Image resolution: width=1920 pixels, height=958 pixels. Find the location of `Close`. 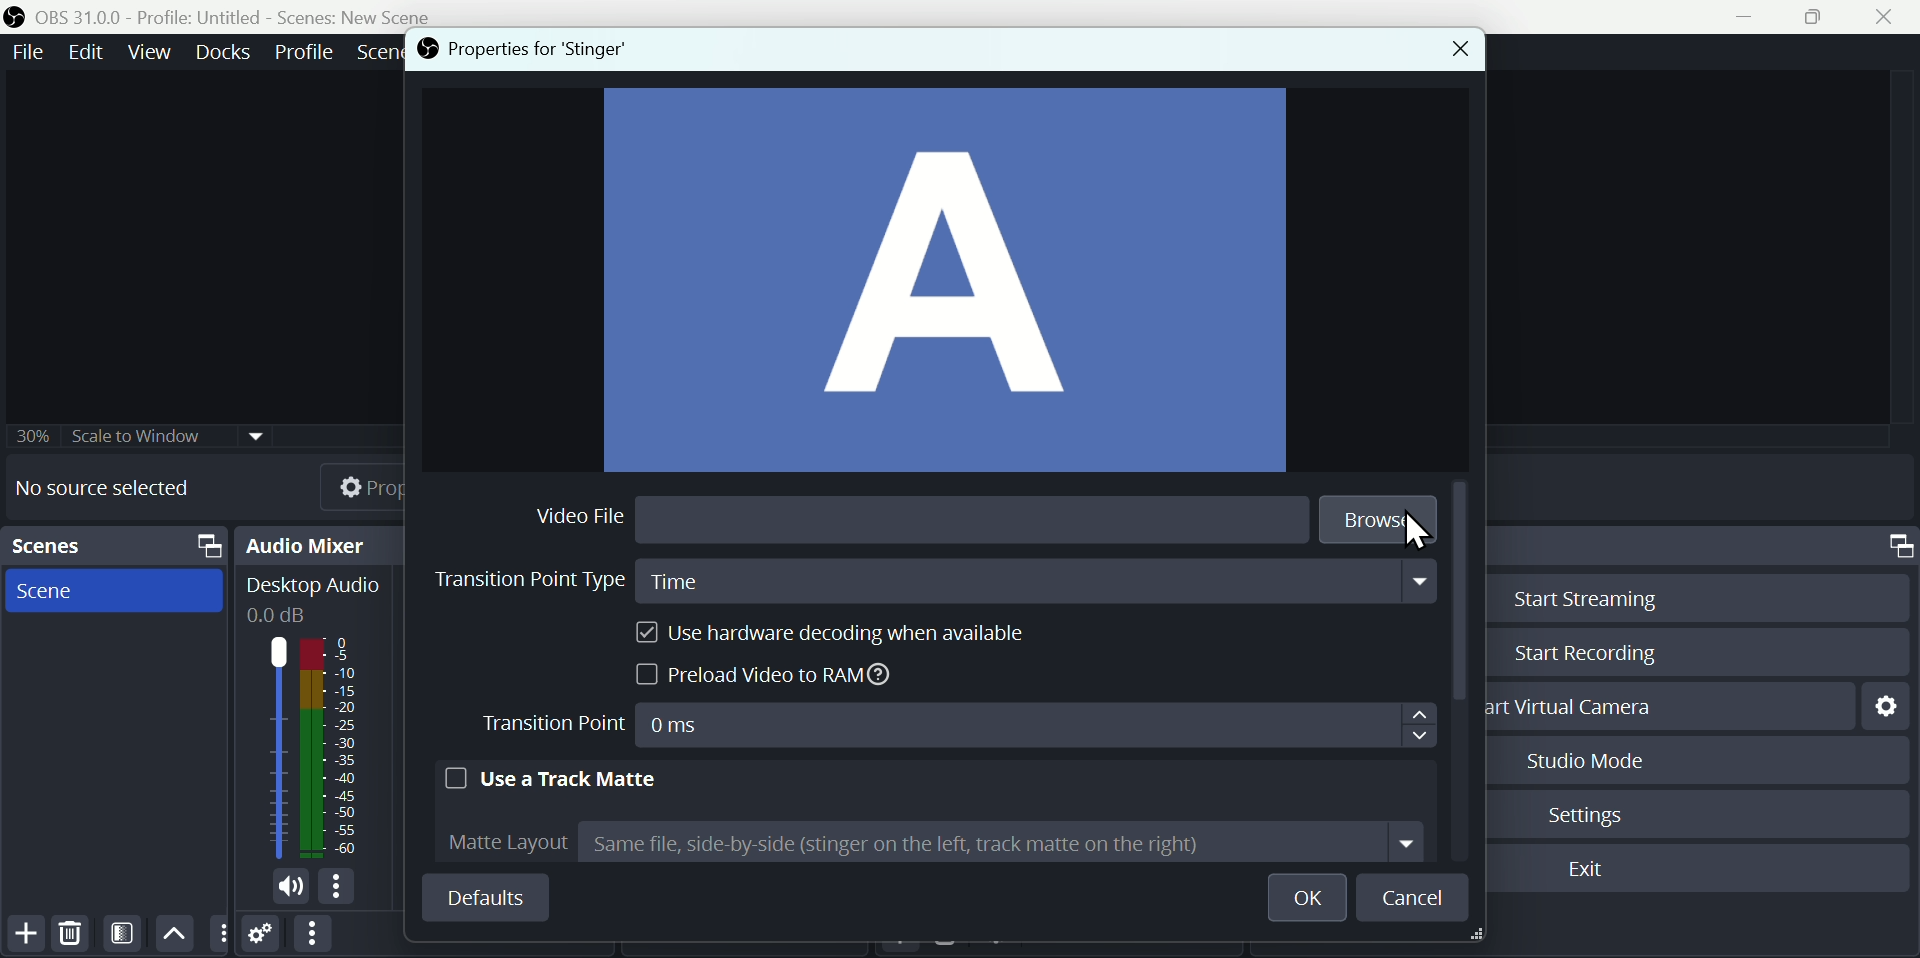

Close is located at coordinates (1451, 51).